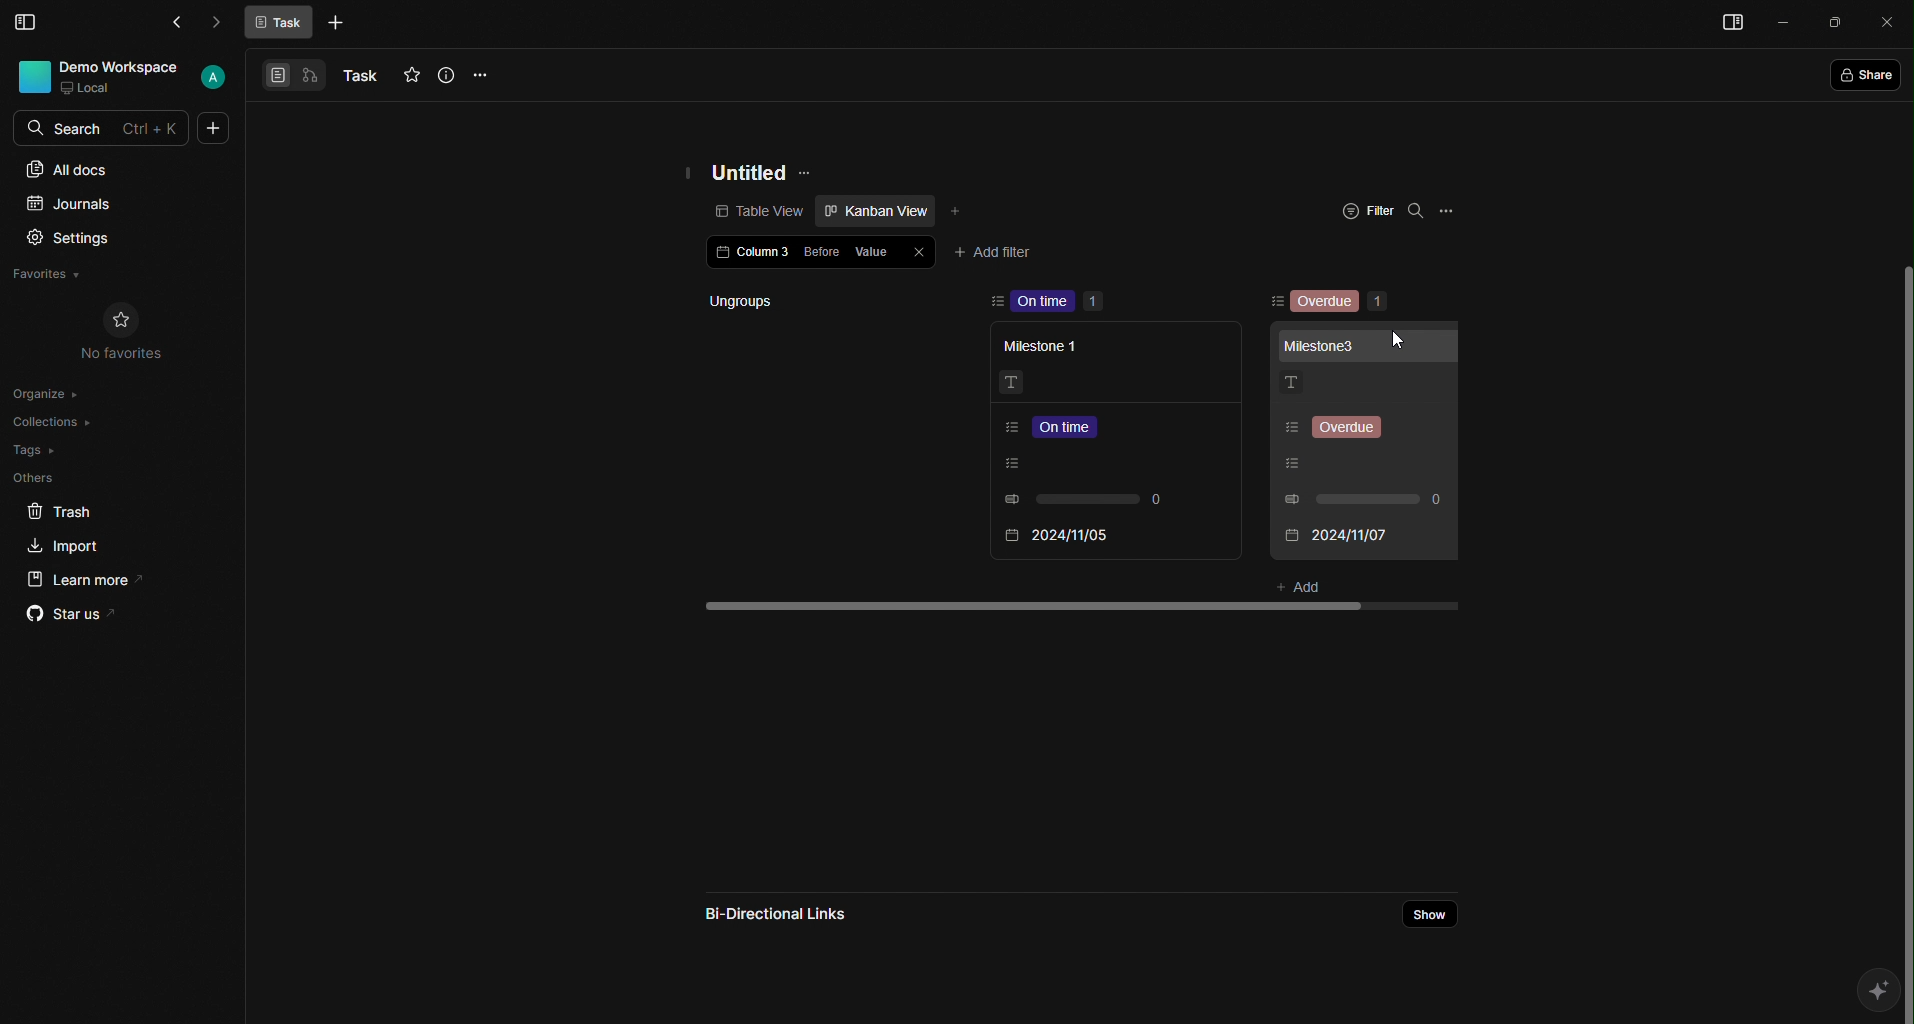 The width and height of the screenshot is (1914, 1024). I want to click on scroll, so click(1087, 605).